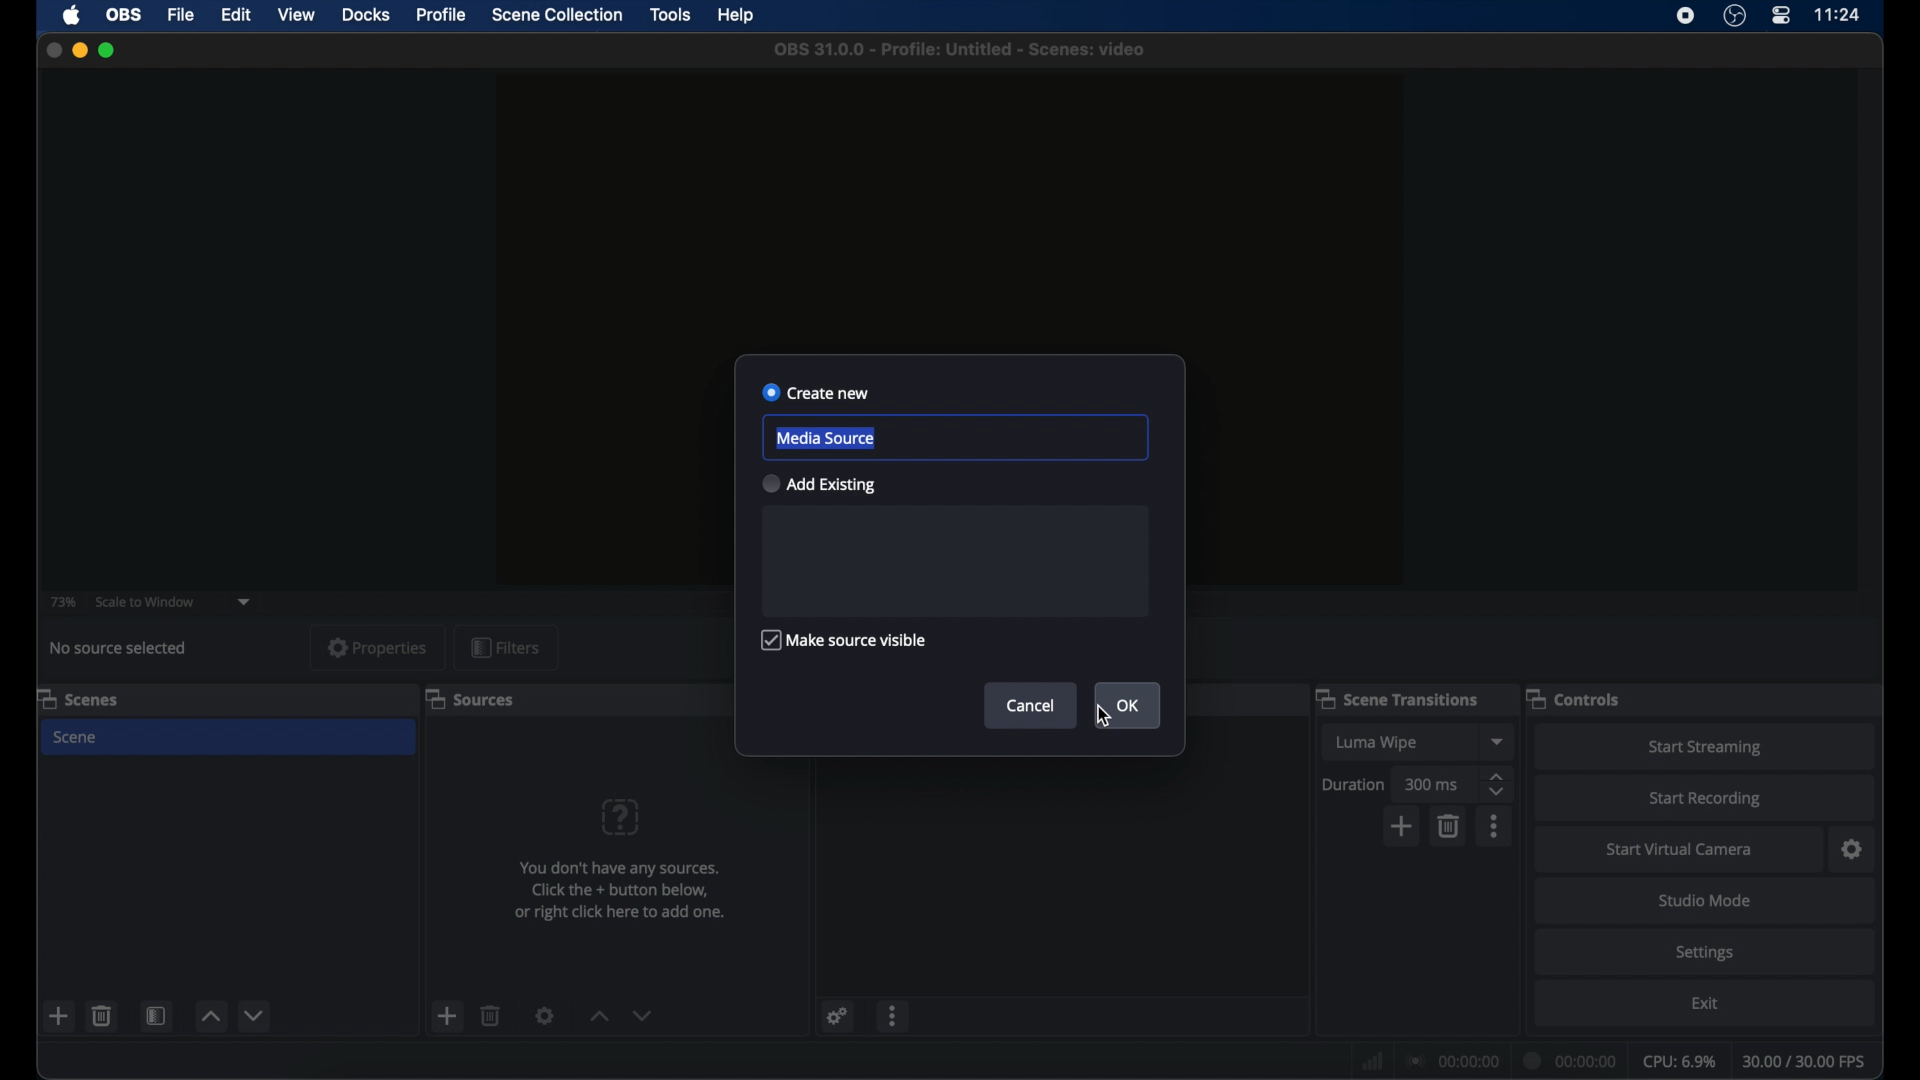 The image size is (1920, 1080). I want to click on obs studio, so click(1733, 16).